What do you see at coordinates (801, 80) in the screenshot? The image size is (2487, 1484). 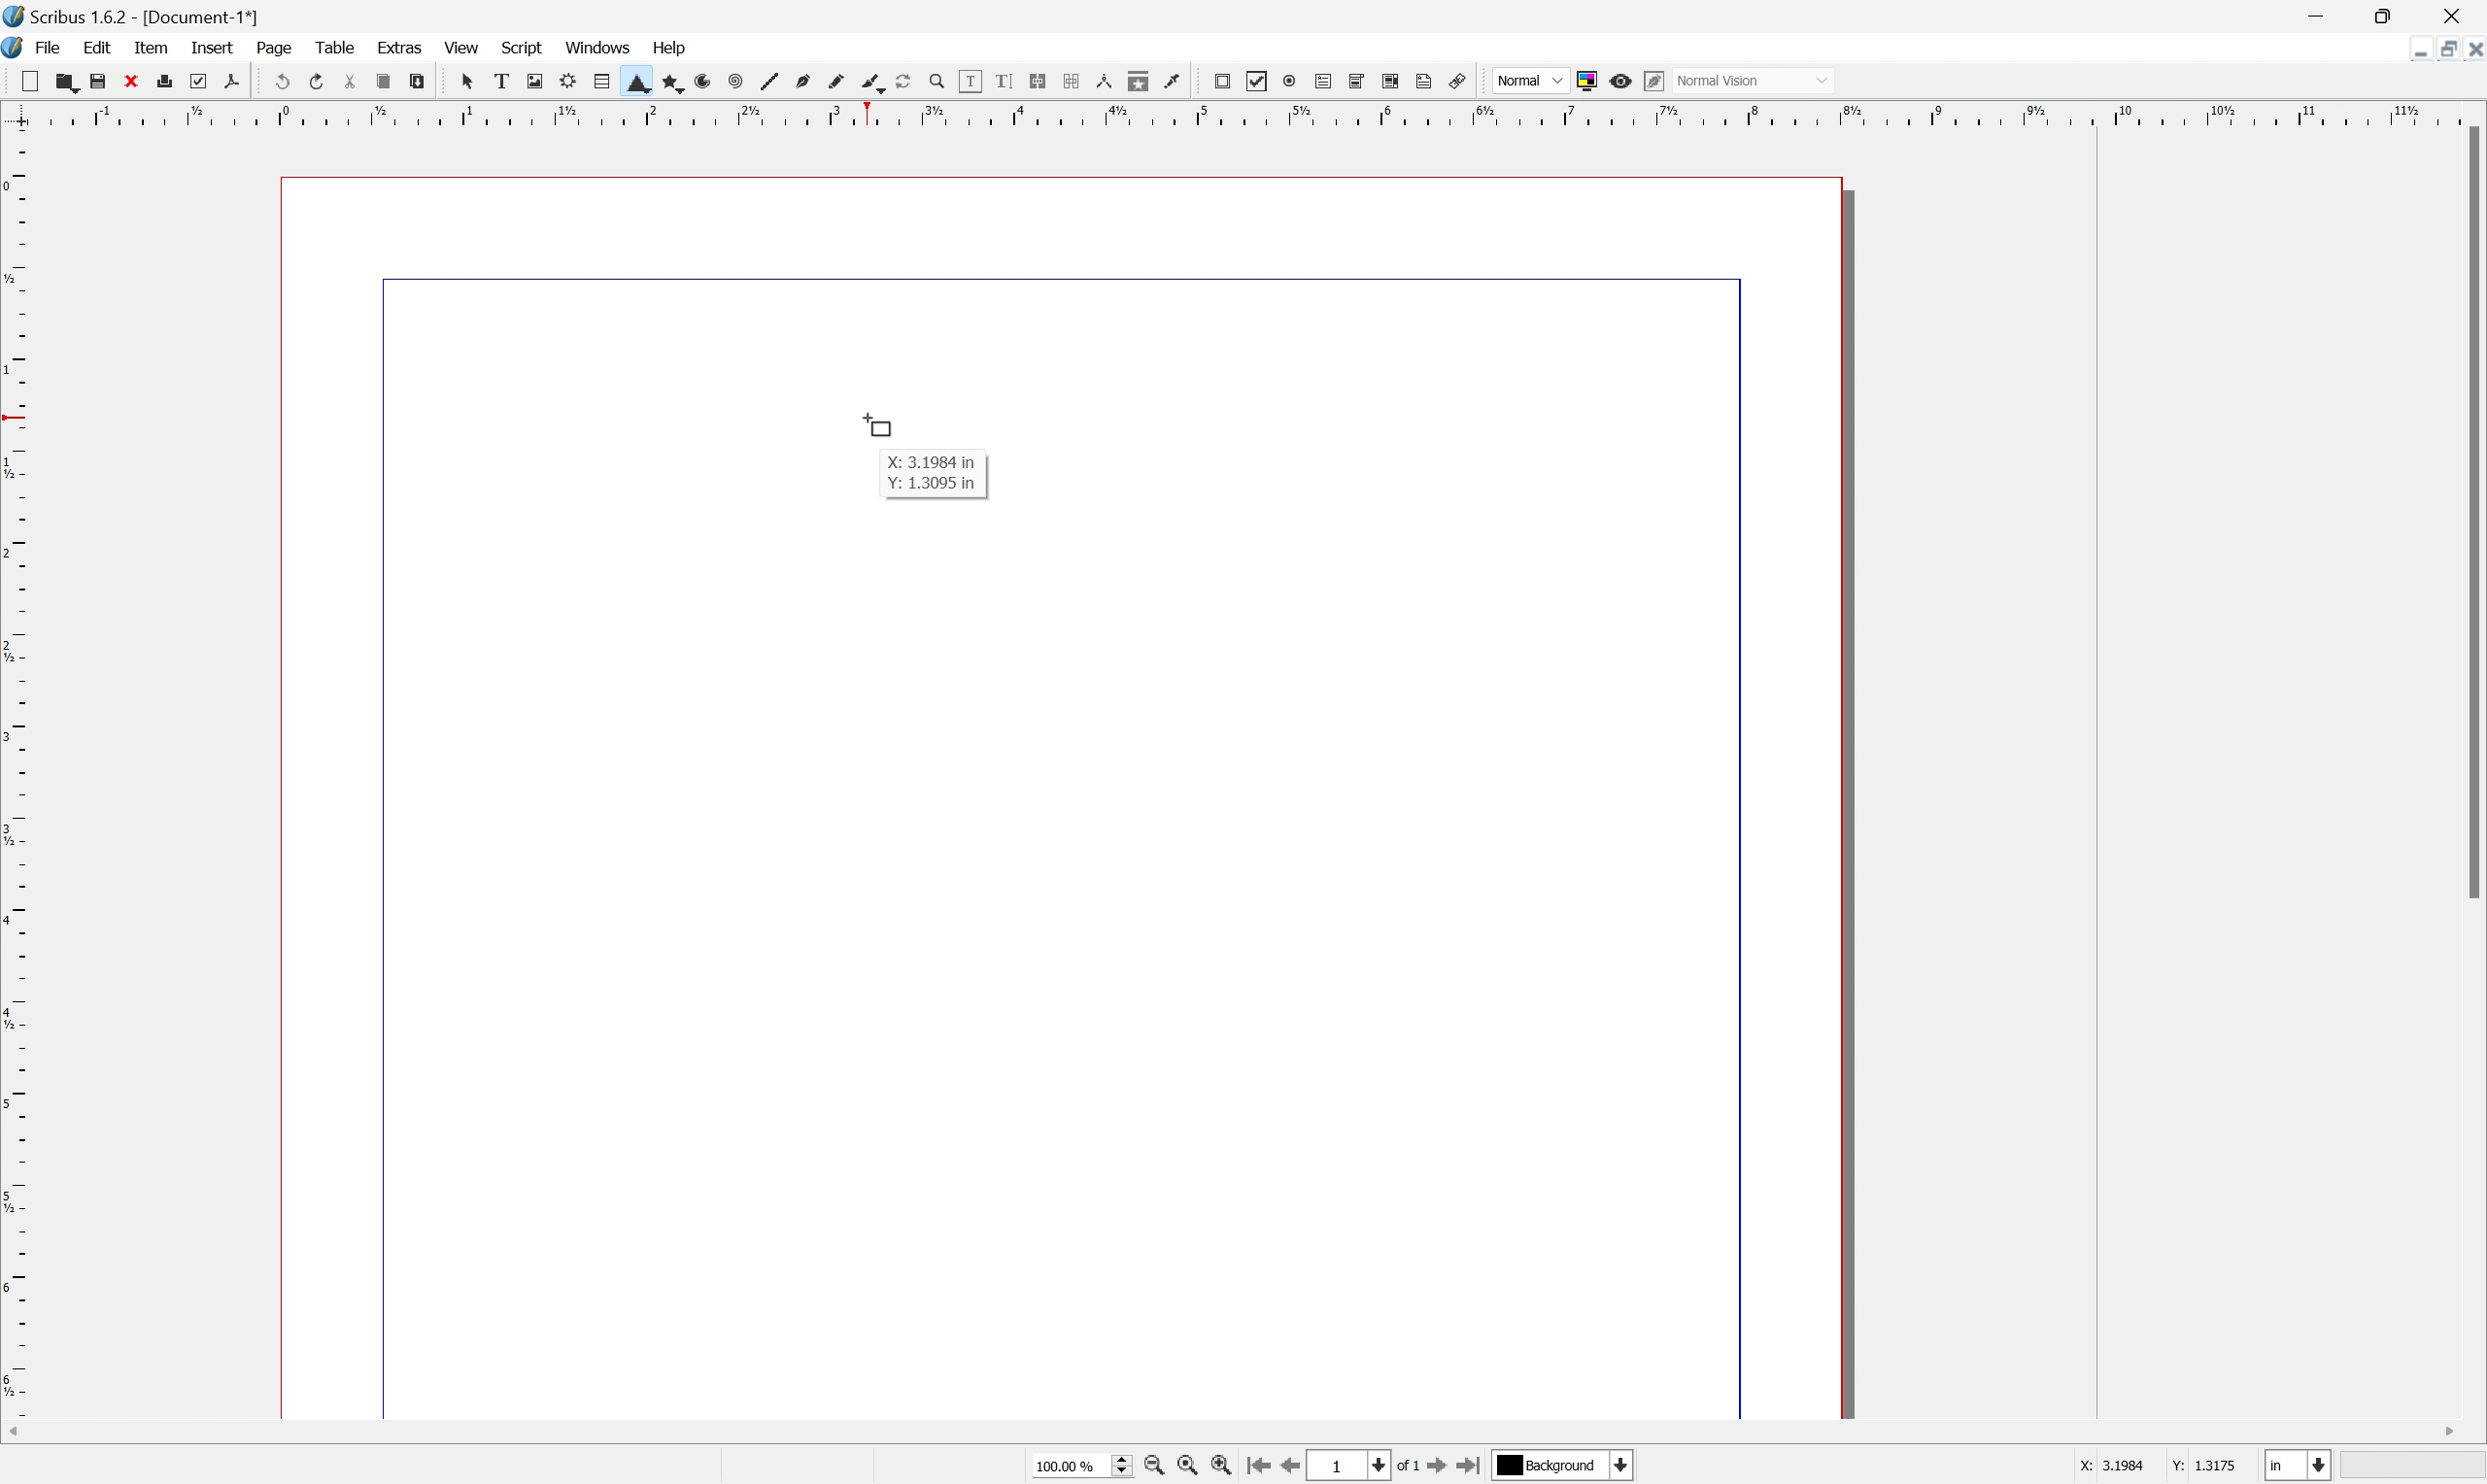 I see `Bezier curve` at bounding box center [801, 80].